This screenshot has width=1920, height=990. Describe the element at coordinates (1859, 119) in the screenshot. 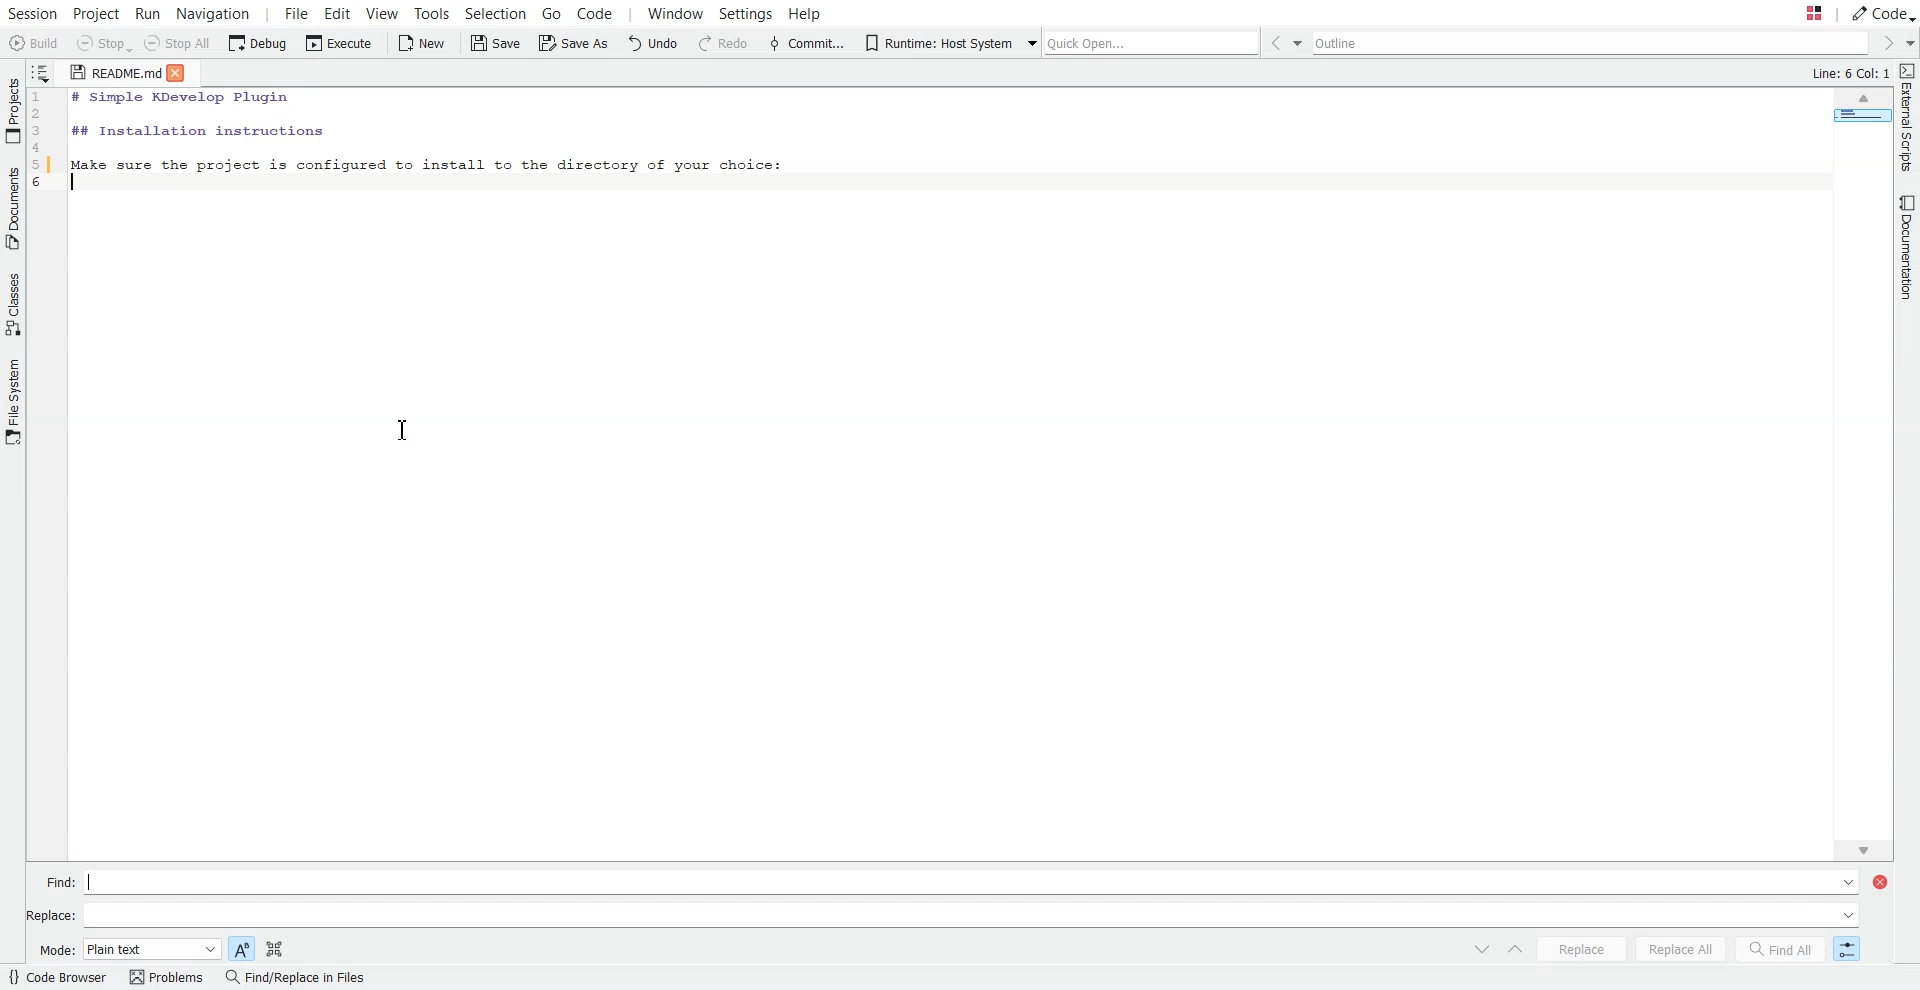

I see `Page Overview` at that location.